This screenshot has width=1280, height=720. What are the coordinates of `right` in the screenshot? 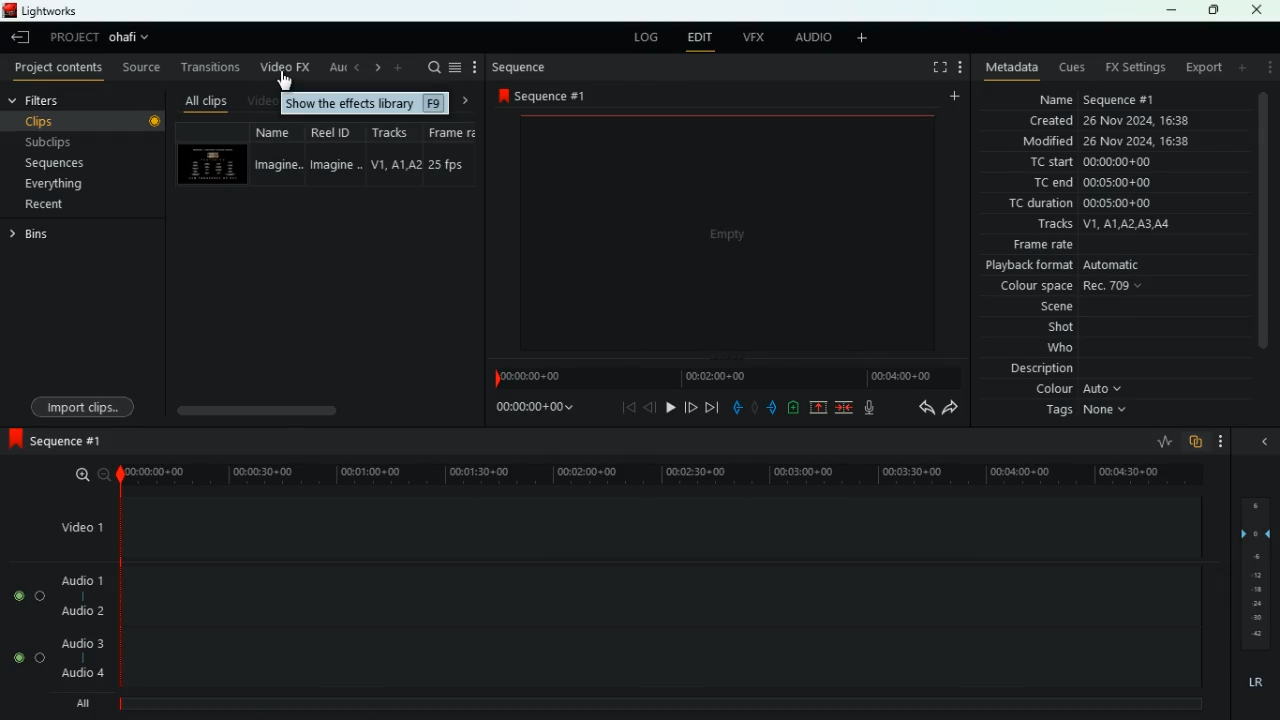 It's located at (466, 101).